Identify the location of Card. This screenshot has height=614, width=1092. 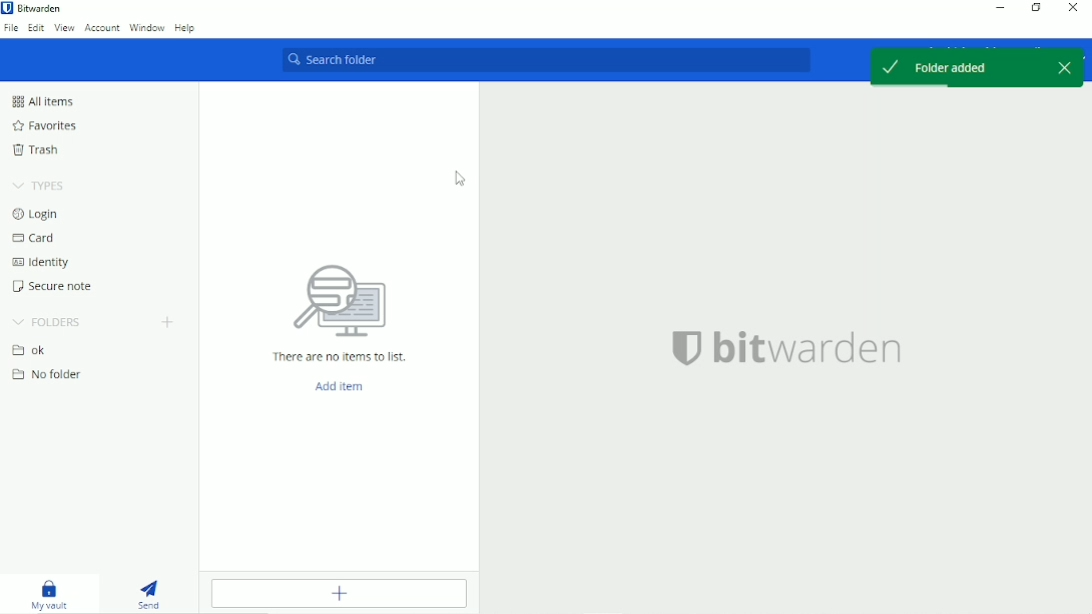
(38, 239).